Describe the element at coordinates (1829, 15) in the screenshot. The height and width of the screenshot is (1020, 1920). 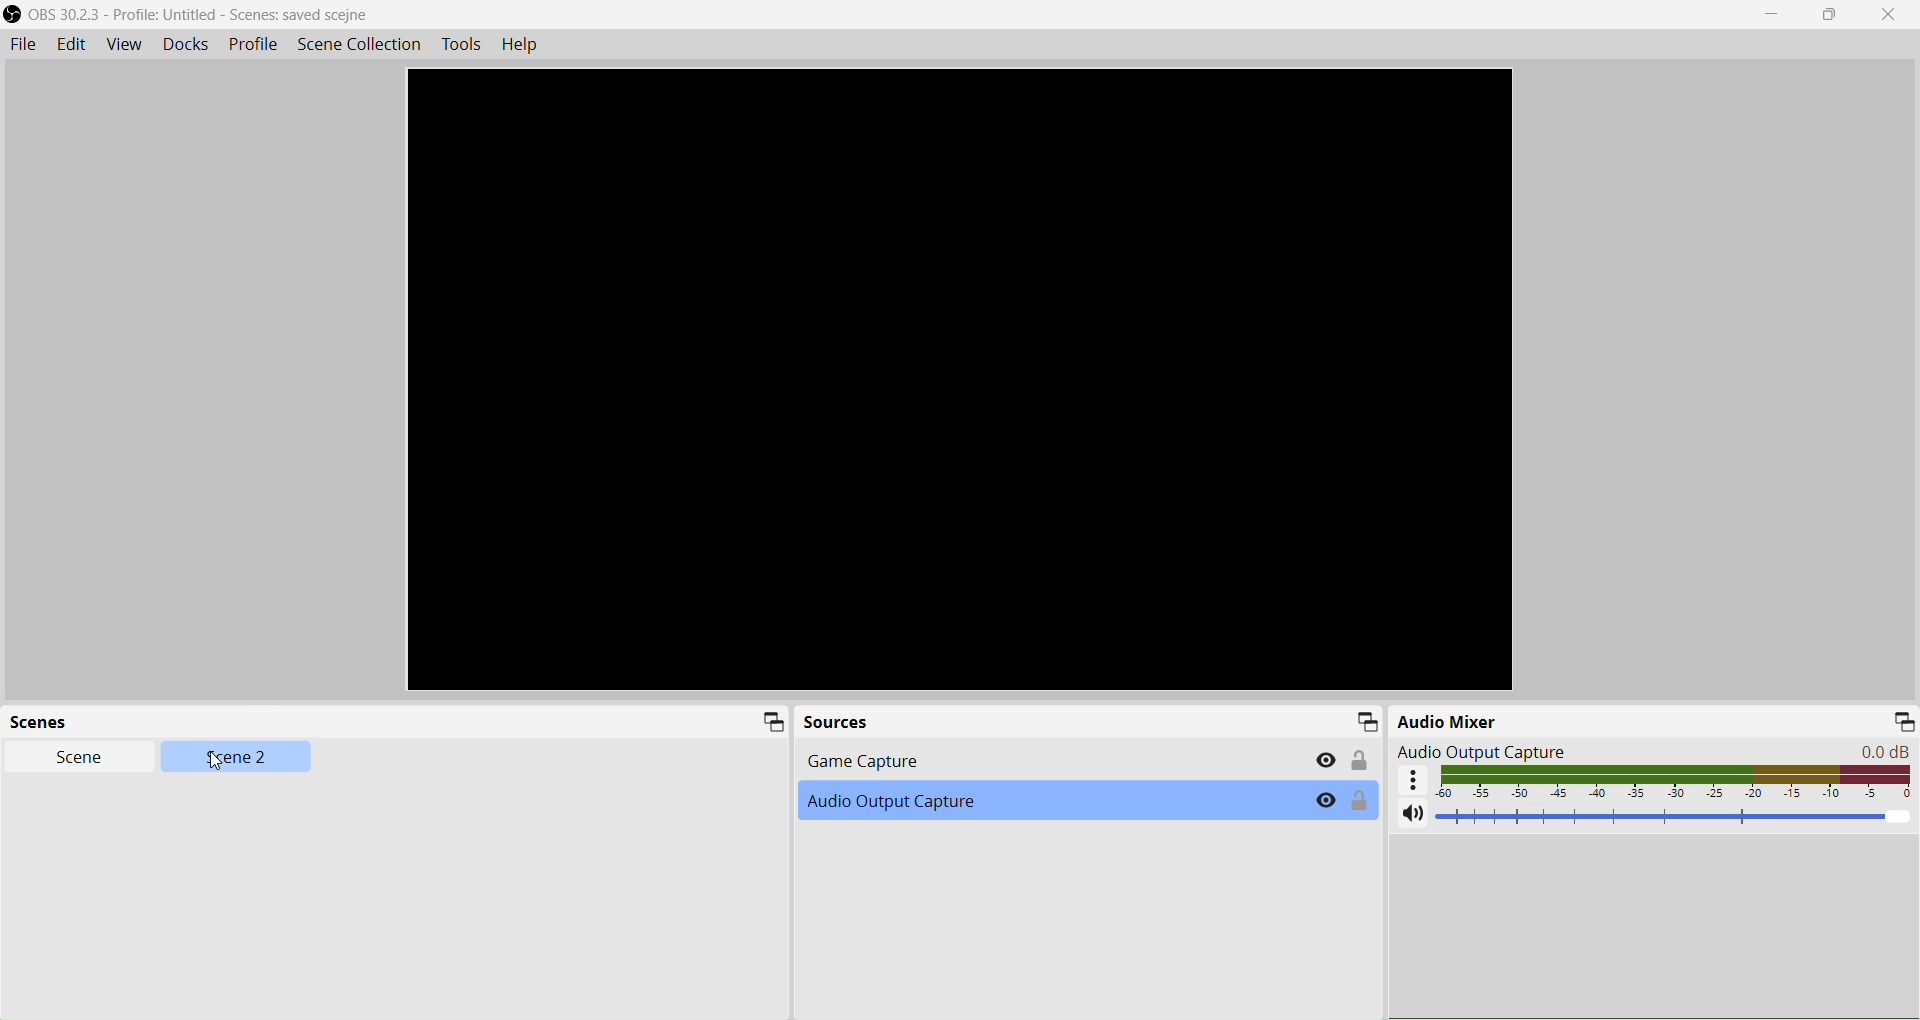
I see `Maximize` at that location.